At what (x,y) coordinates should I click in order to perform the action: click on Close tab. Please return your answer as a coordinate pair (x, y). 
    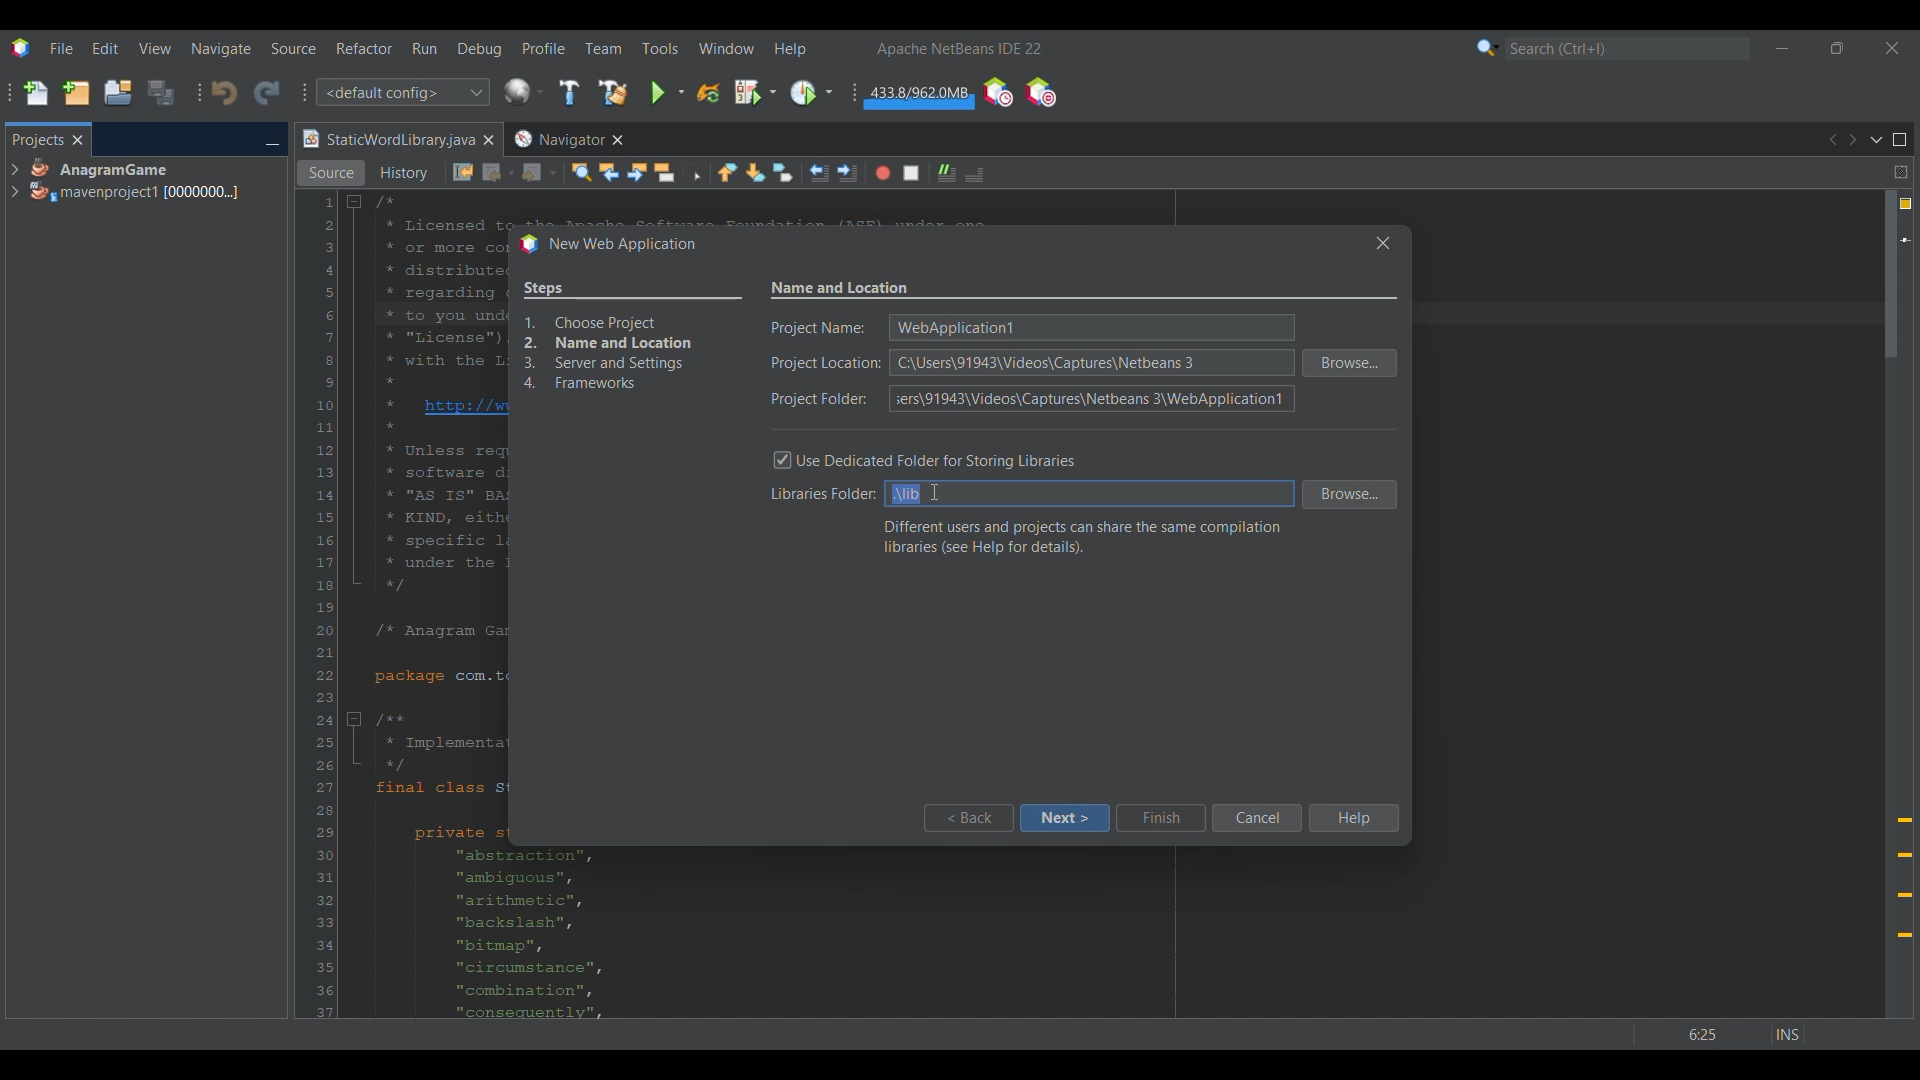
    Looking at the image, I should click on (78, 140).